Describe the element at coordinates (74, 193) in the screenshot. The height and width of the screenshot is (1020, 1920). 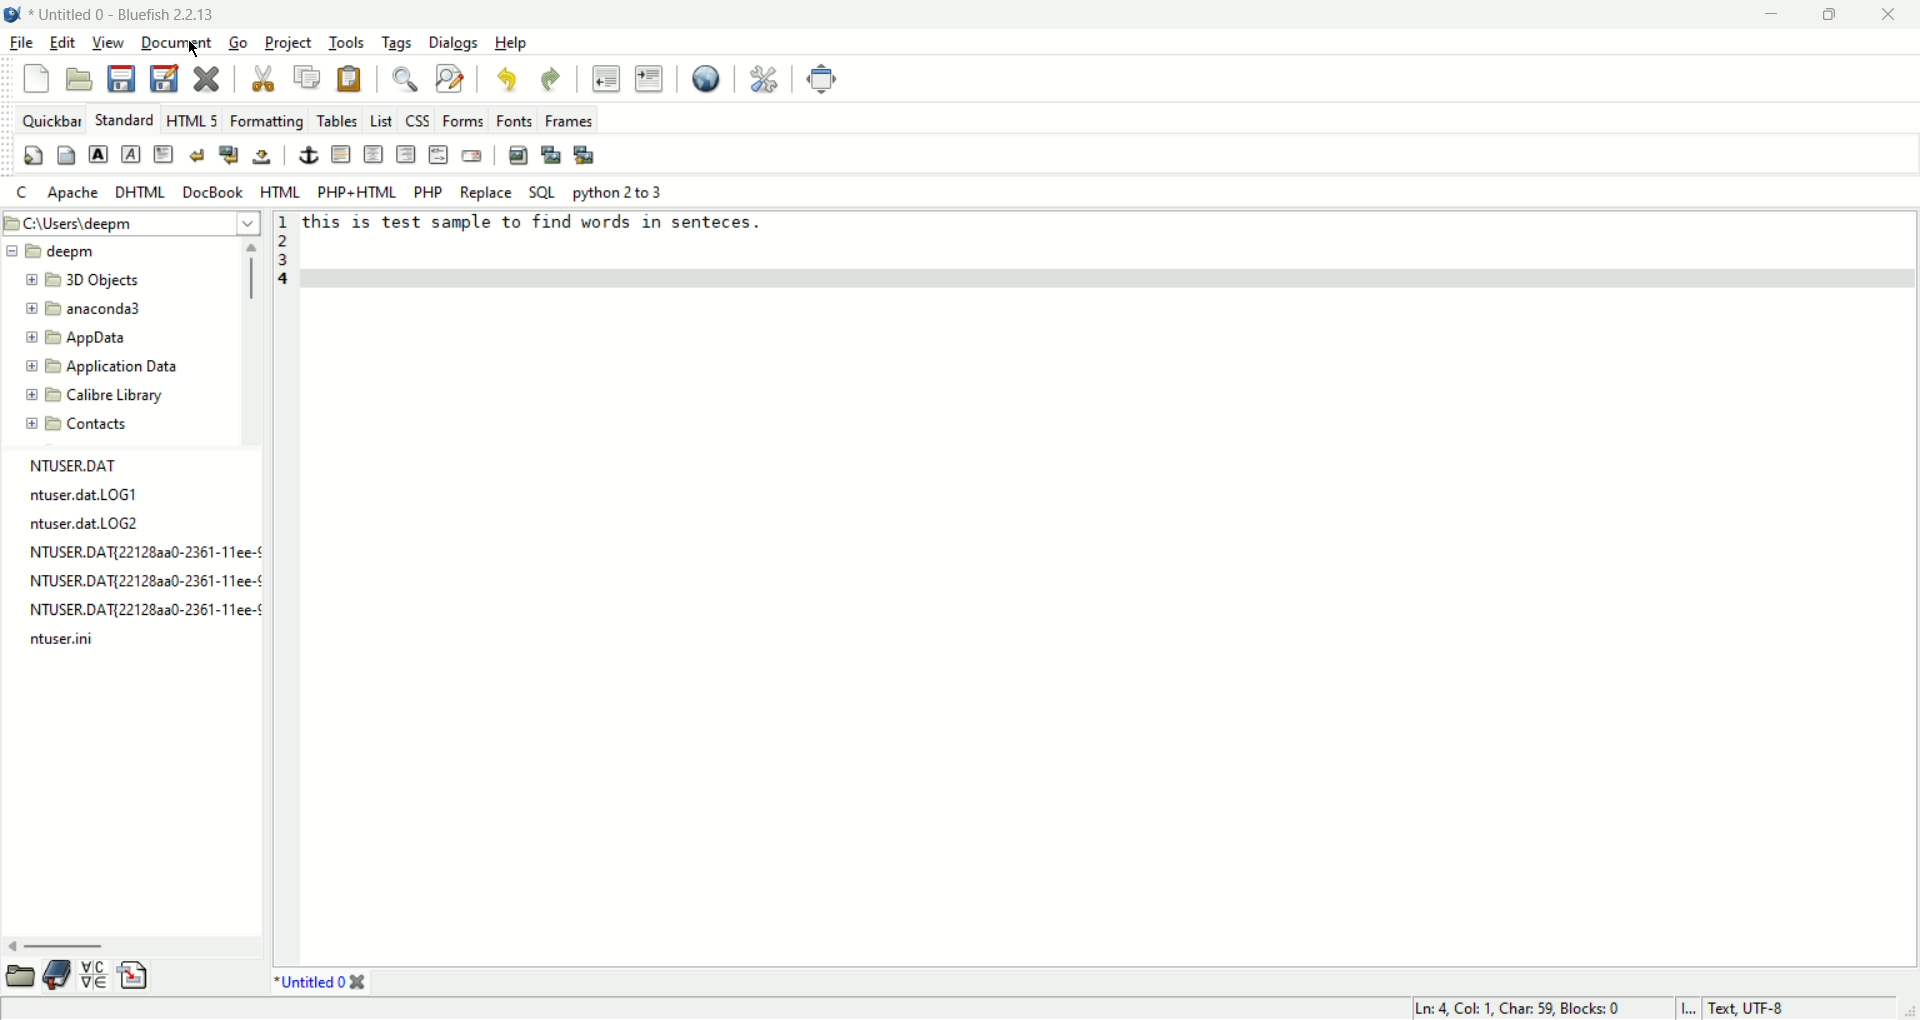
I see `apache` at that location.